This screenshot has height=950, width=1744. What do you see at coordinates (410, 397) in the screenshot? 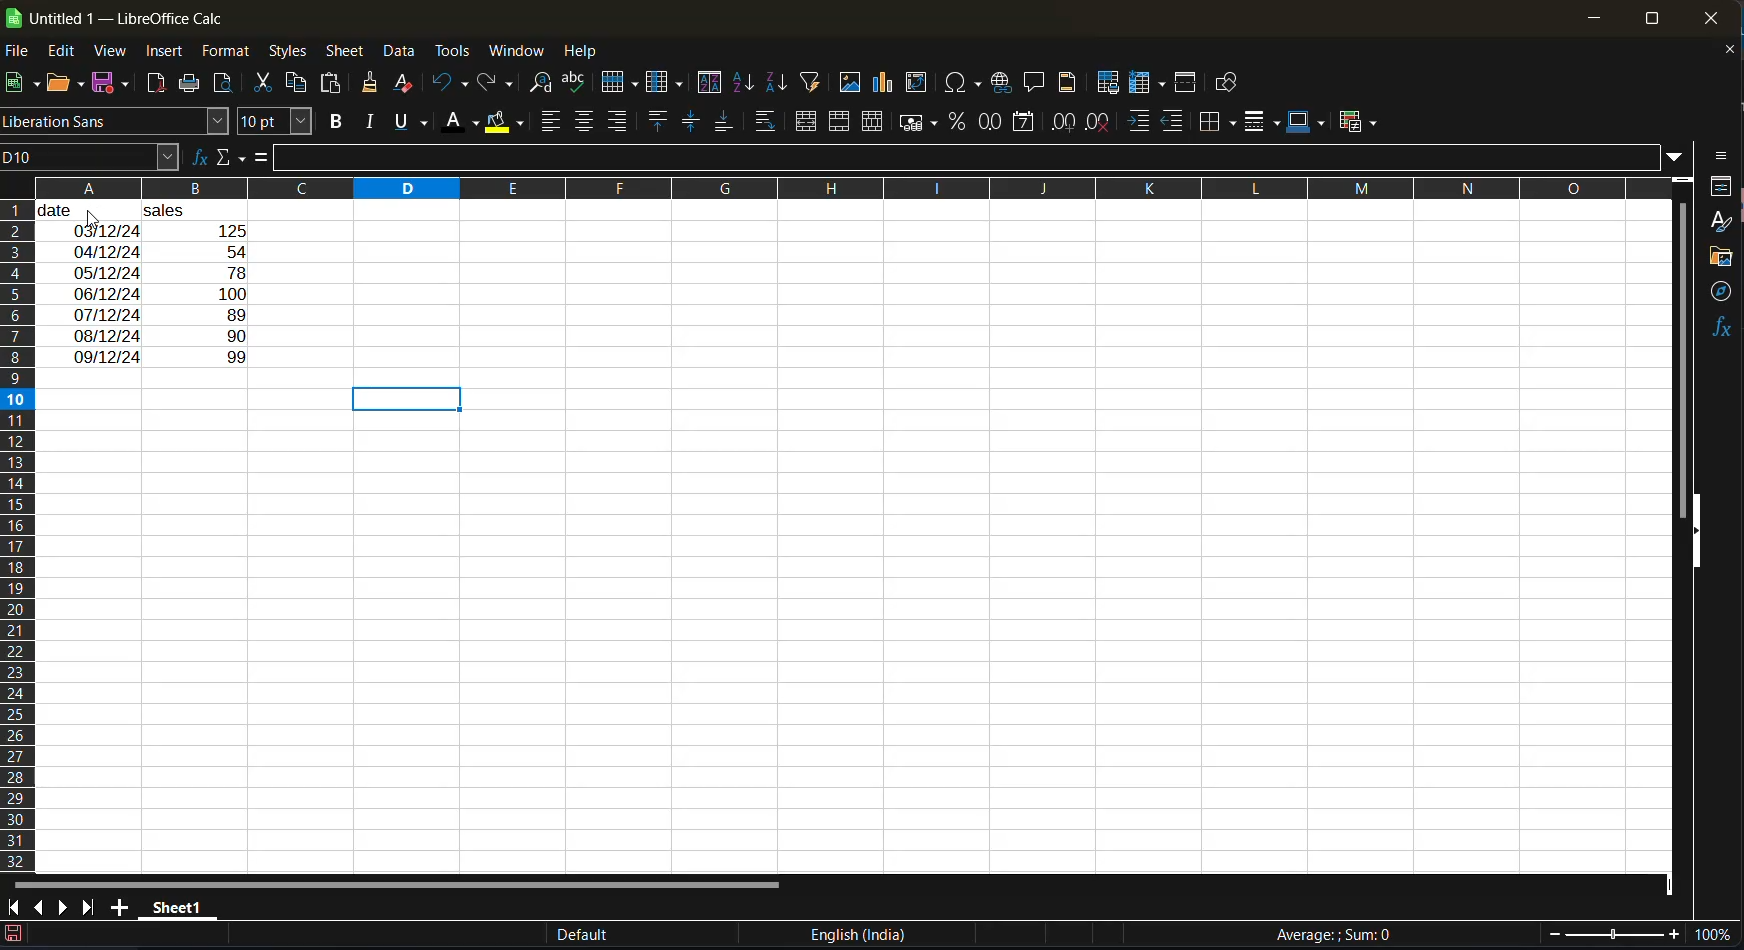
I see `selected cells` at bounding box center [410, 397].